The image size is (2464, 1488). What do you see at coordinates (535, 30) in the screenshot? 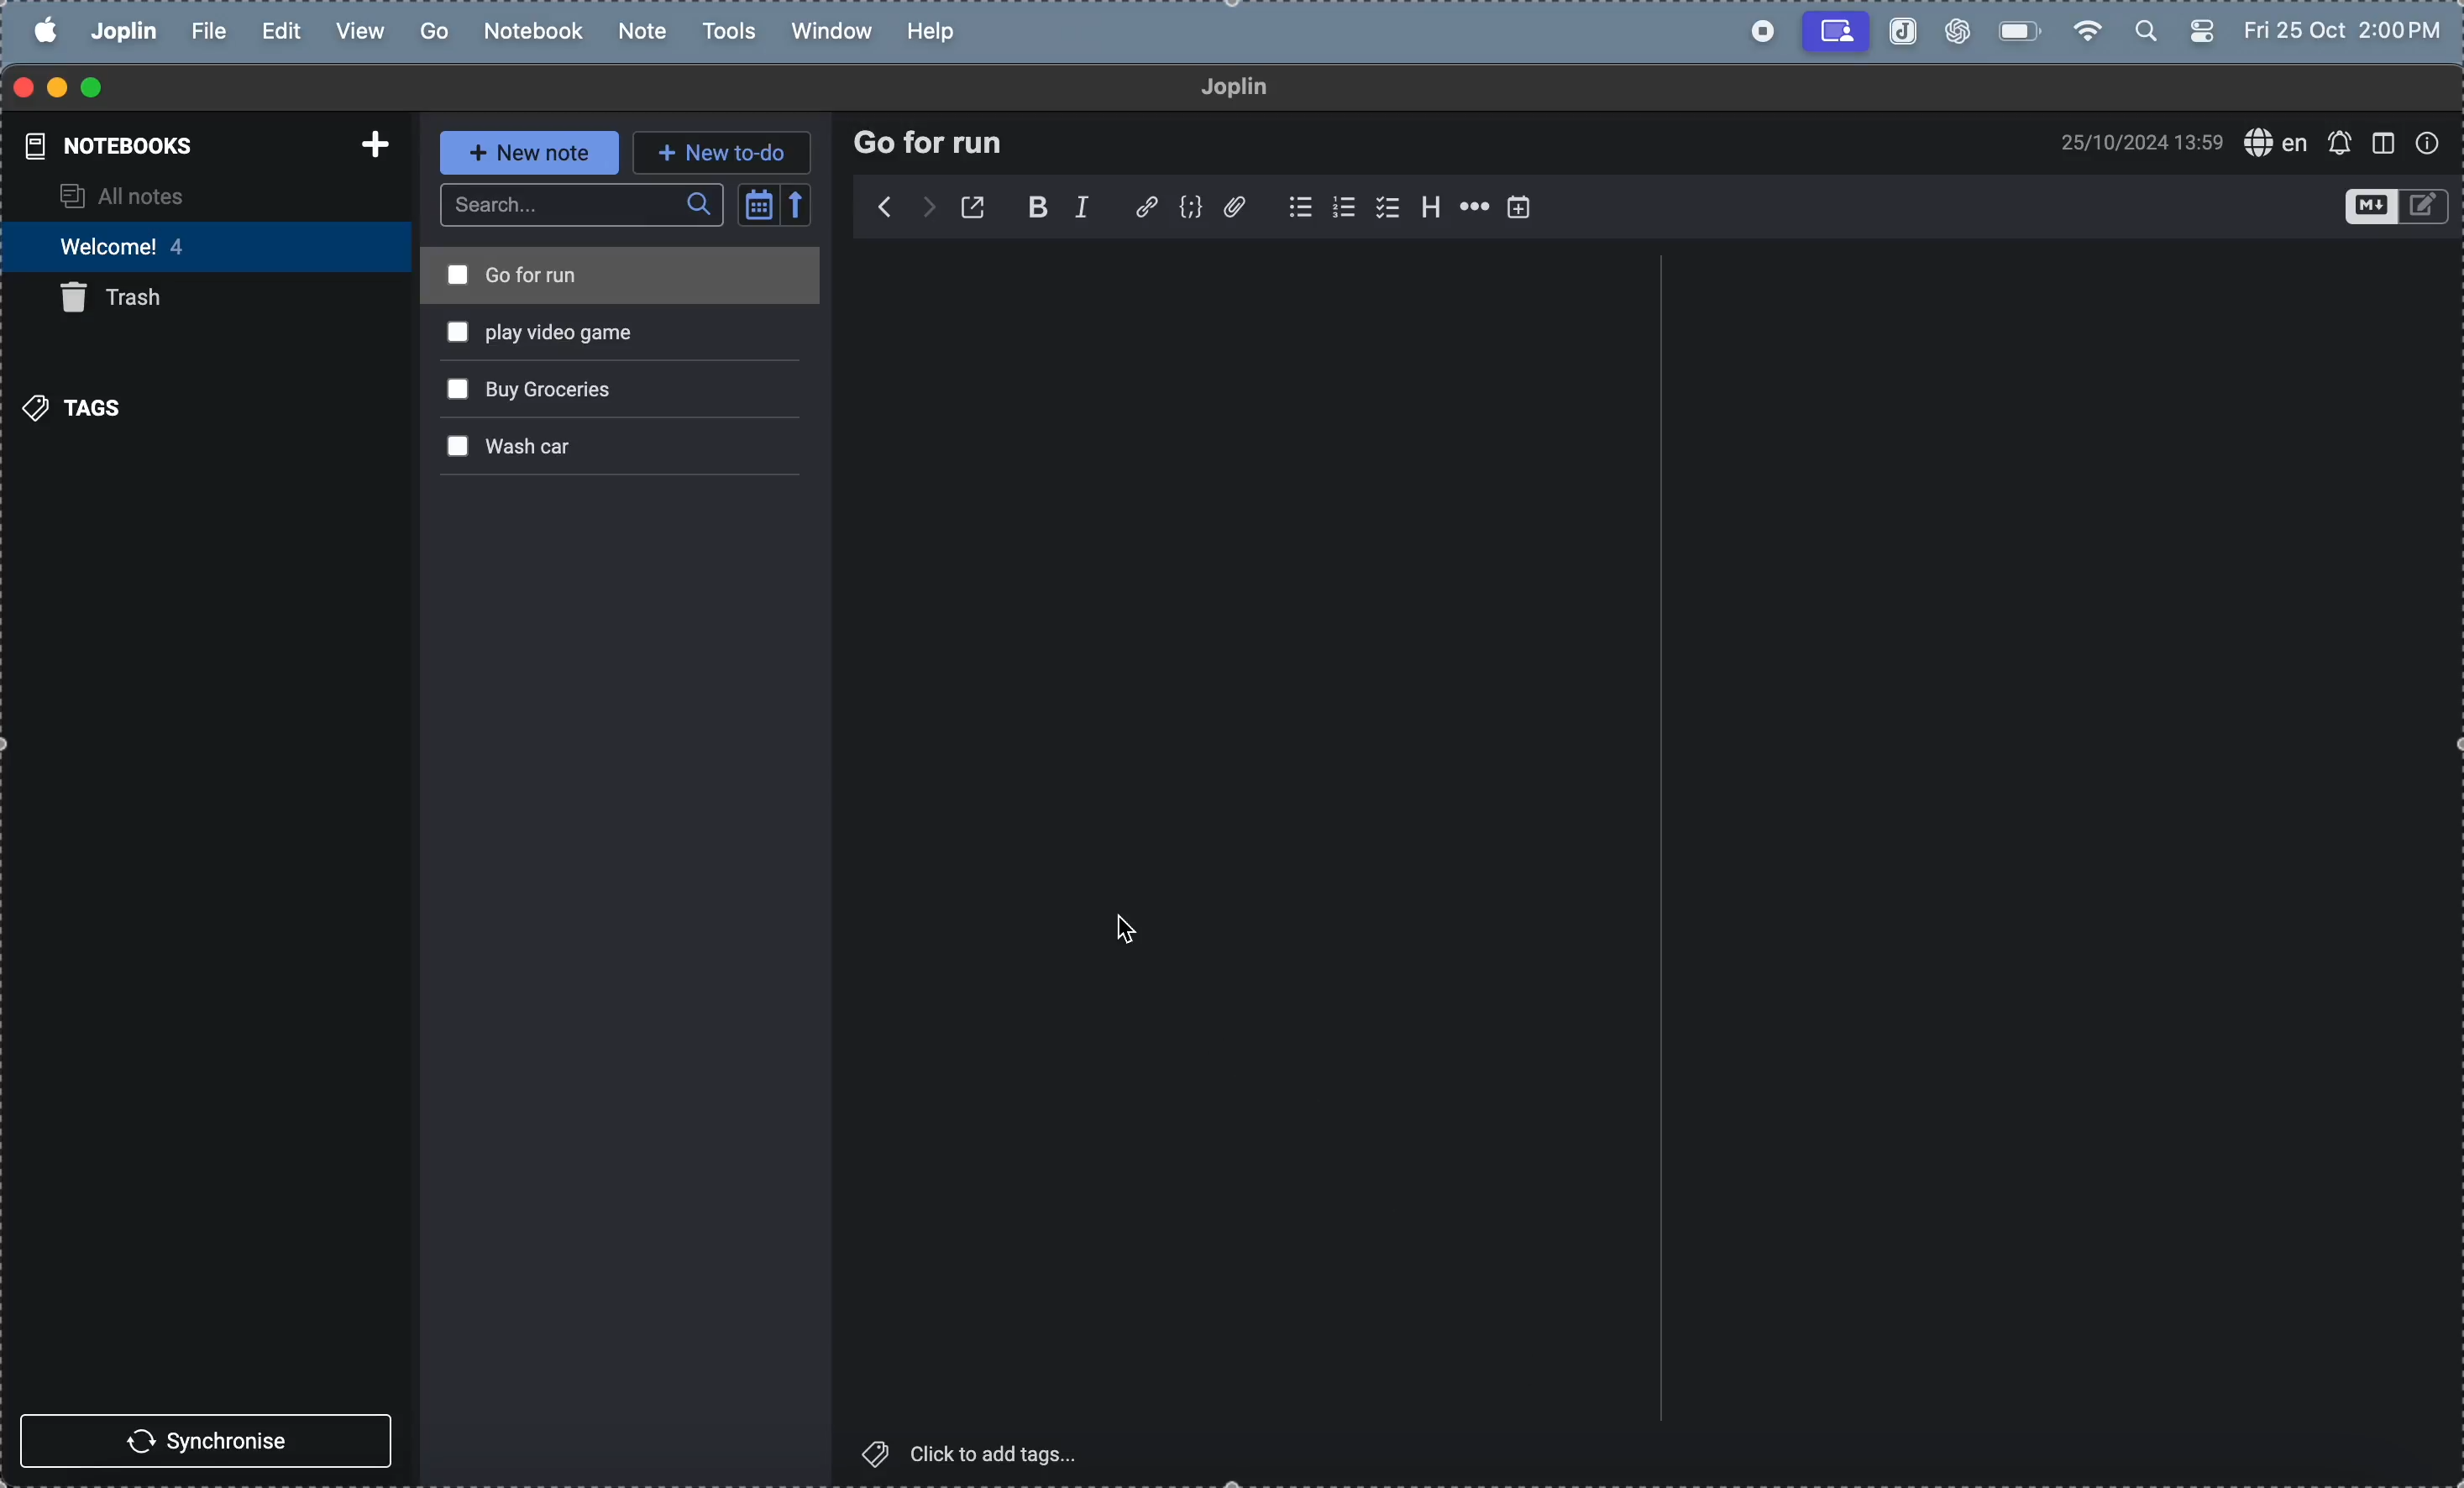
I see `notebook` at bounding box center [535, 30].